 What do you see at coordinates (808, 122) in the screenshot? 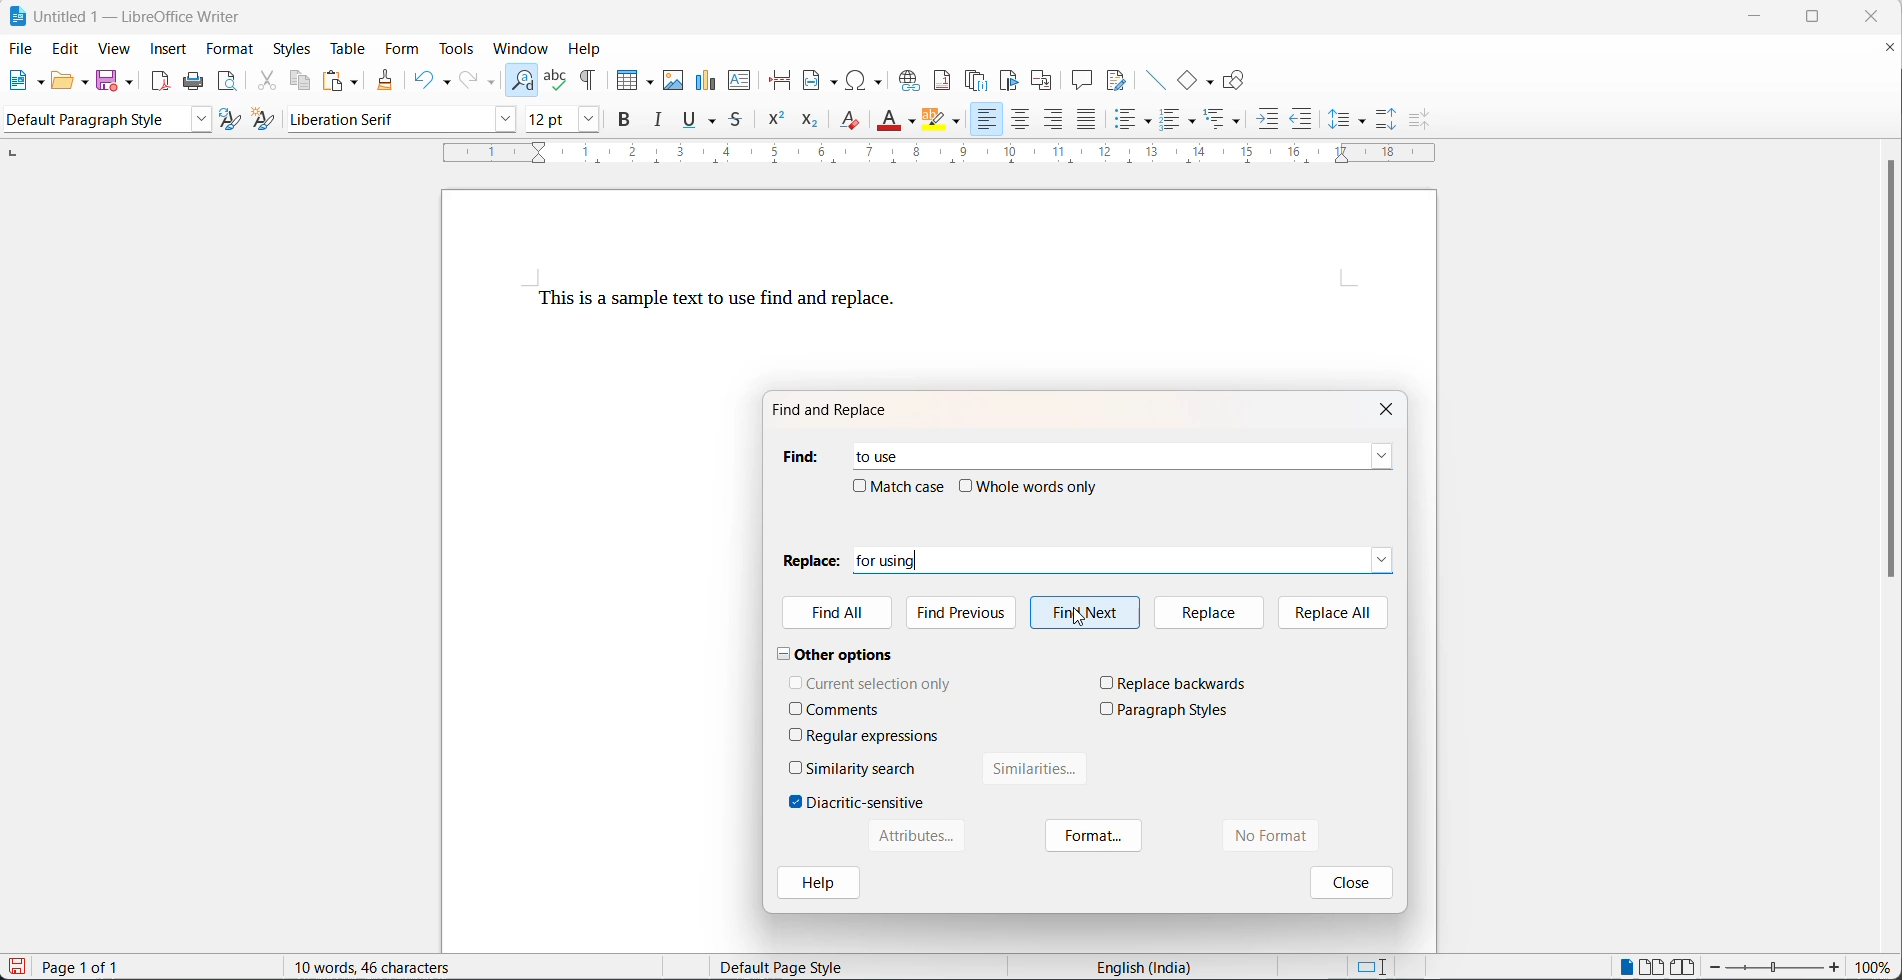
I see `subscript` at bounding box center [808, 122].